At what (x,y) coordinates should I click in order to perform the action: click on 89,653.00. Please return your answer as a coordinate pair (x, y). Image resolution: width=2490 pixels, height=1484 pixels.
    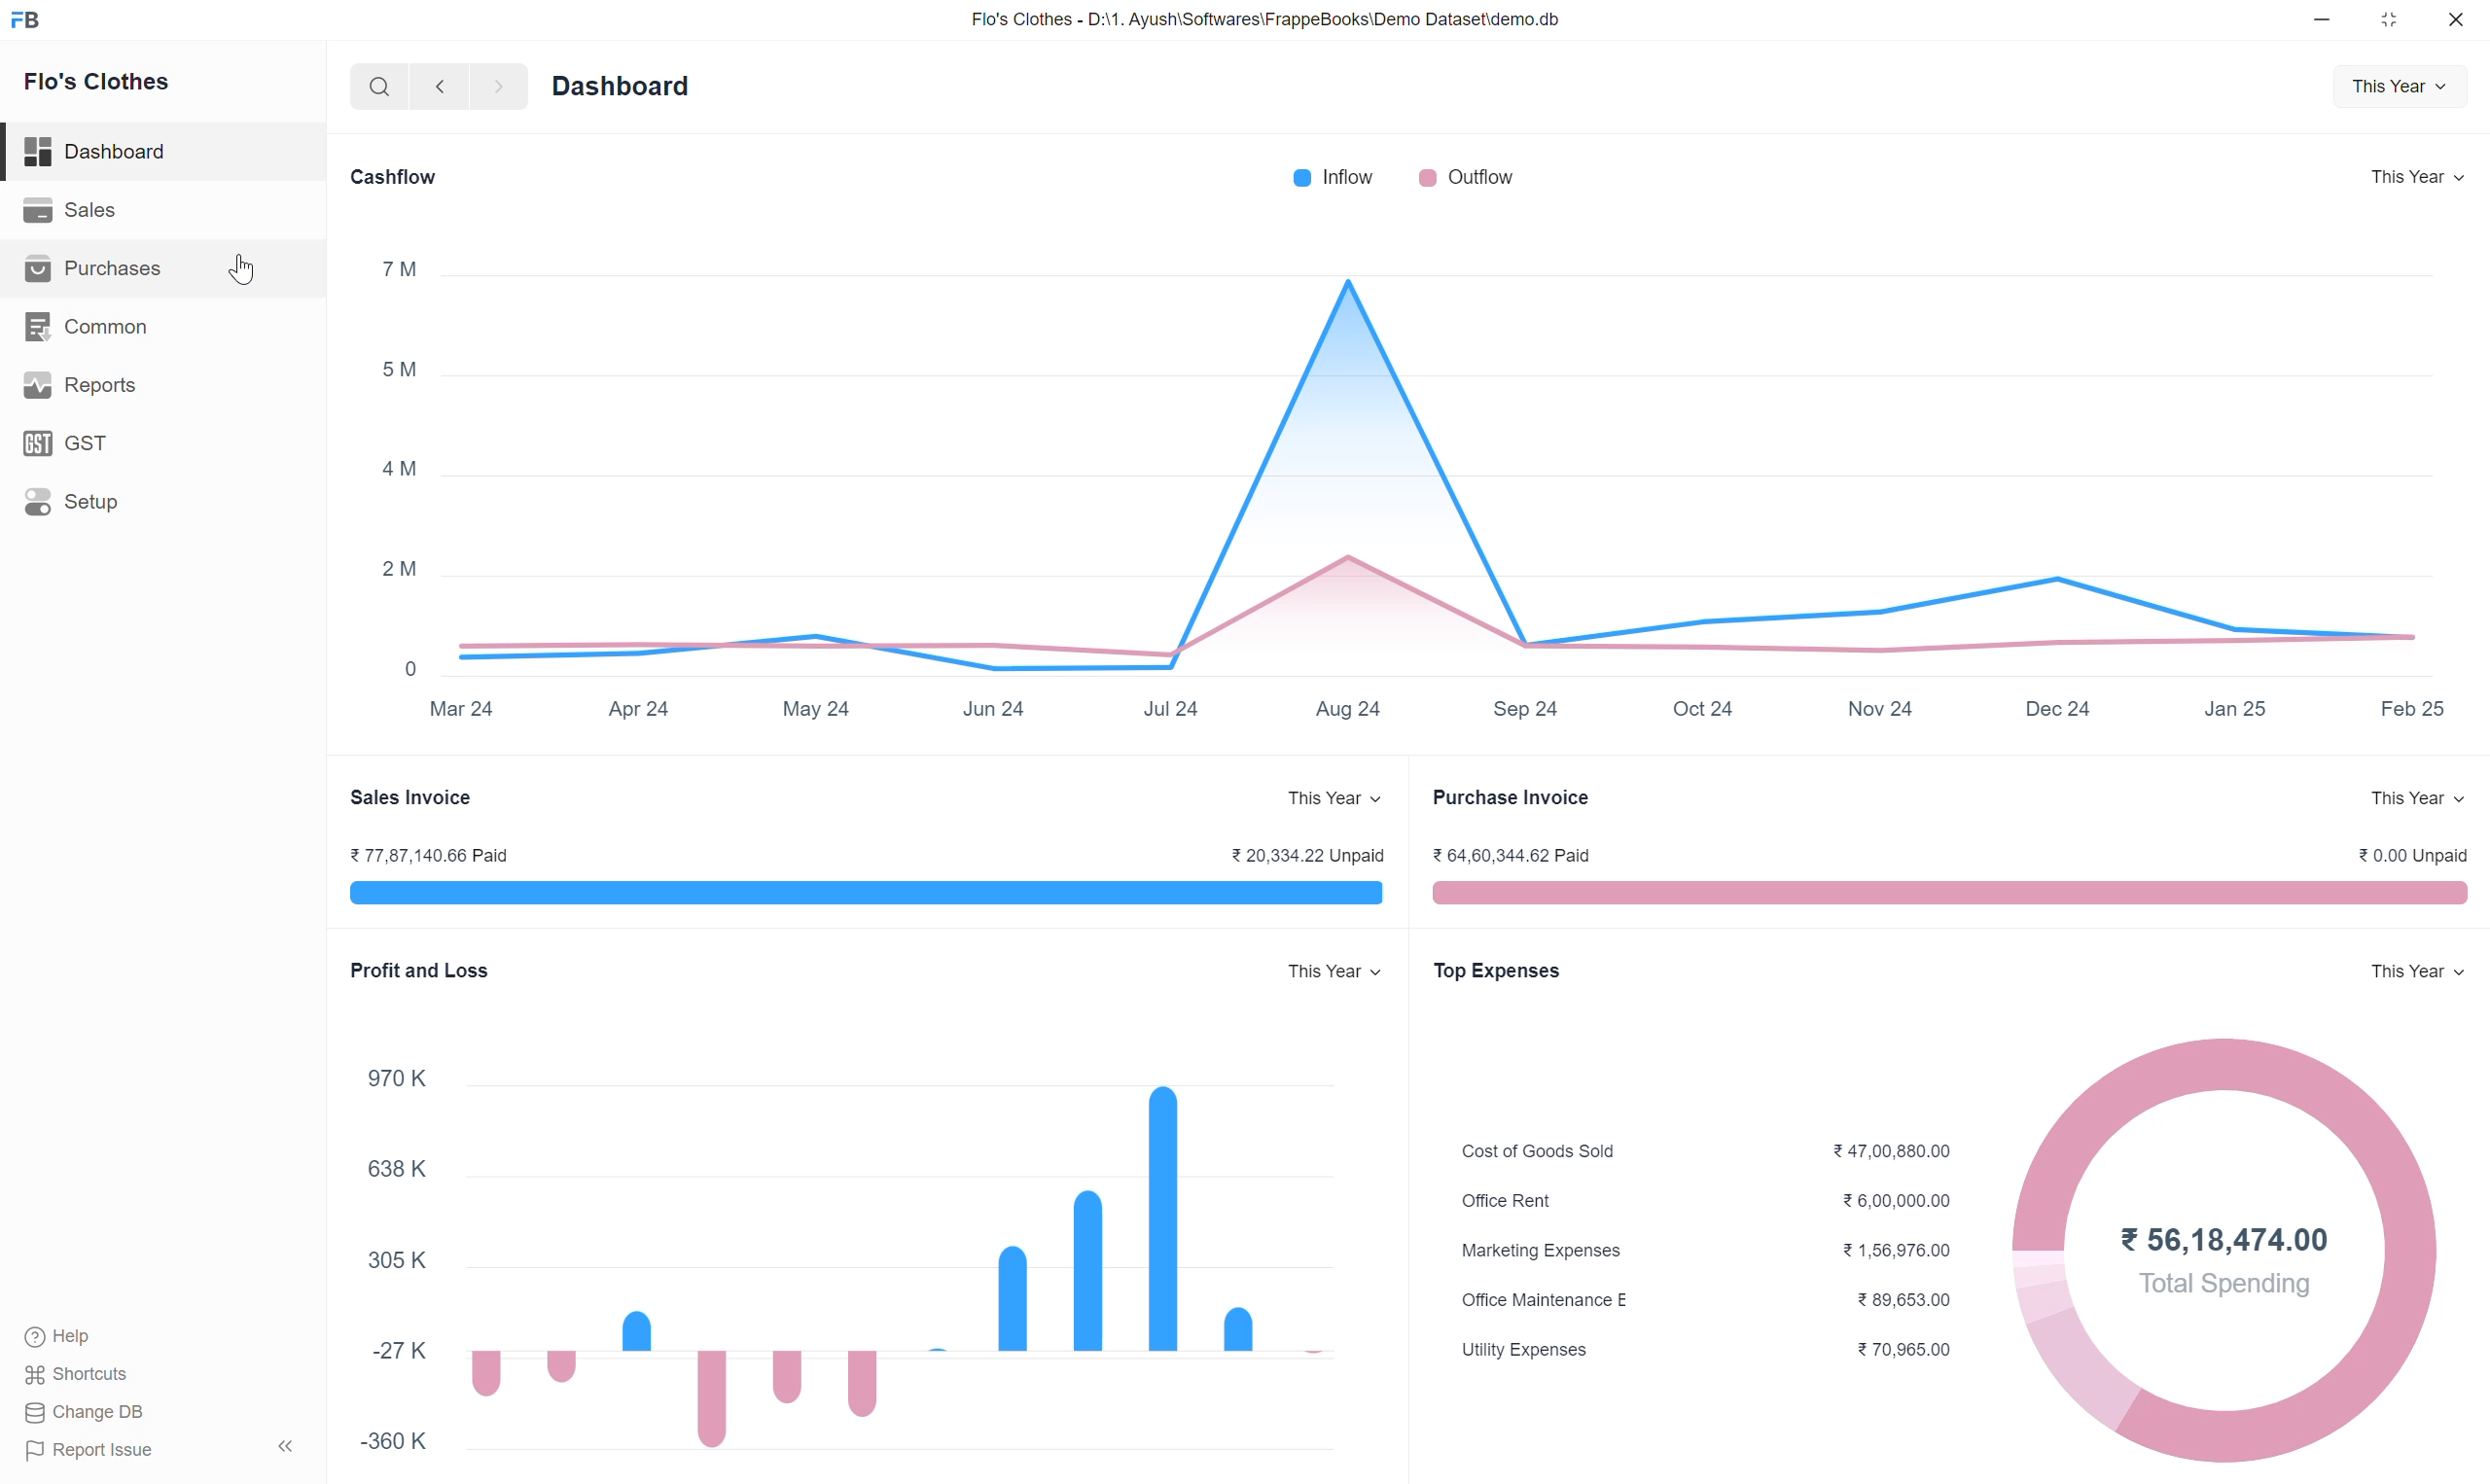
    Looking at the image, I should click on (1904, 1300).